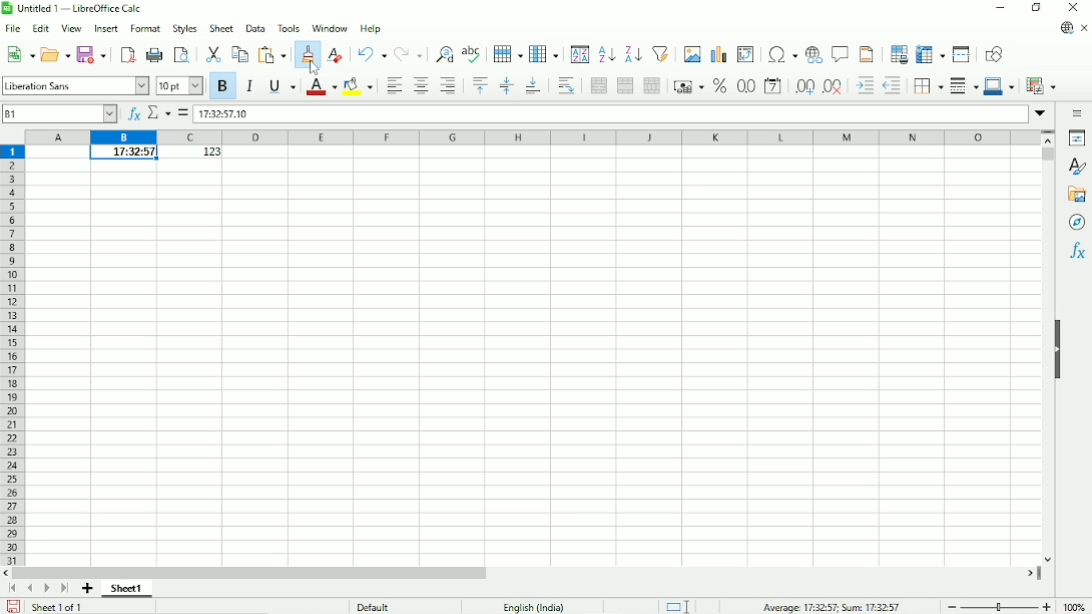  What do you see at coordinates (271, 54) in the screenshot?
I see `Paste` at bounding box center [271, 54].